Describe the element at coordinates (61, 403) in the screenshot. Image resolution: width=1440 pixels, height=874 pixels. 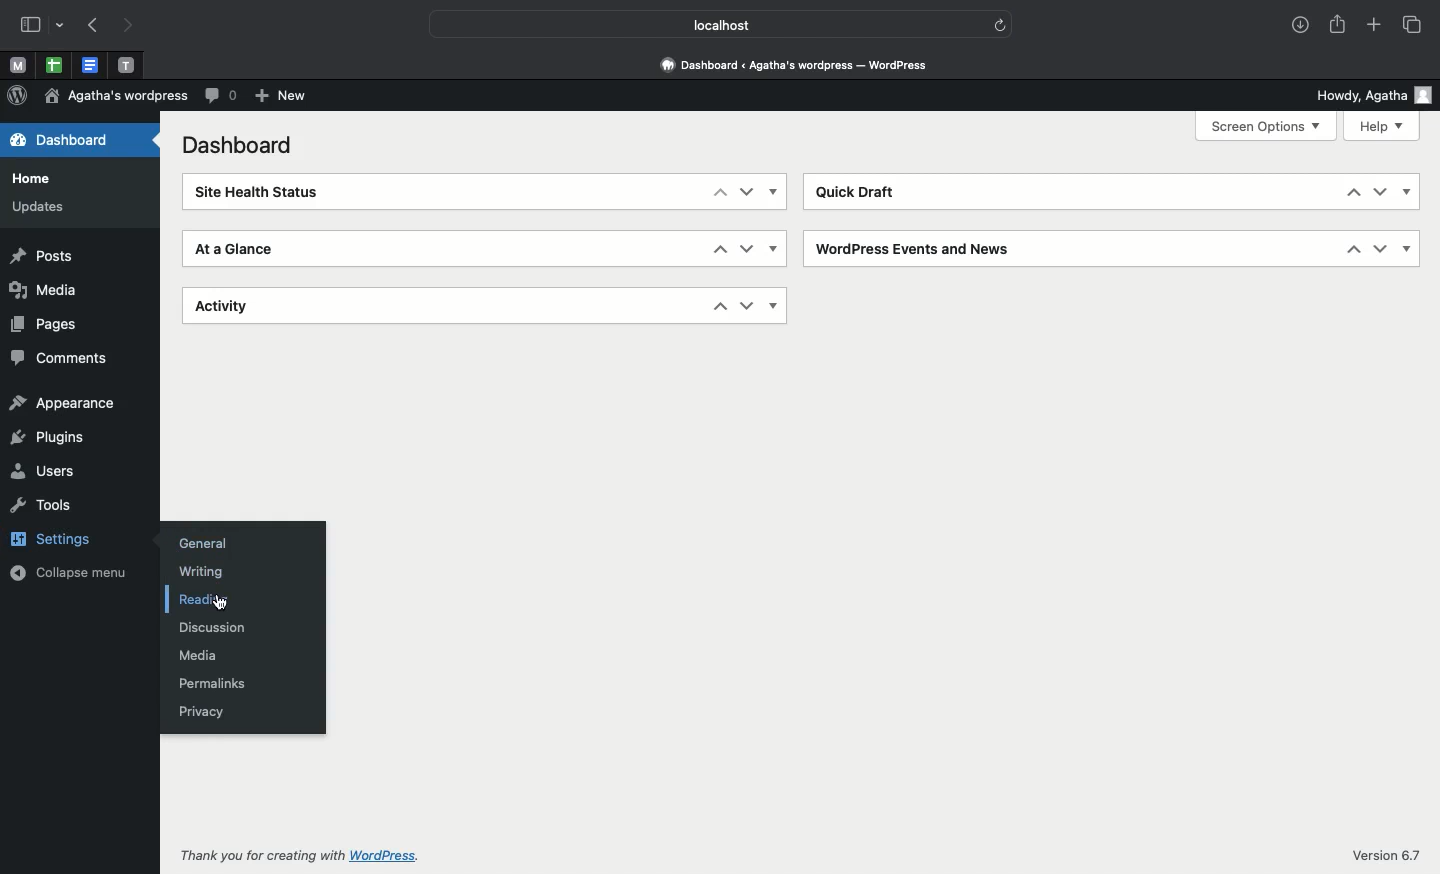
I see `Appearance` at that location.